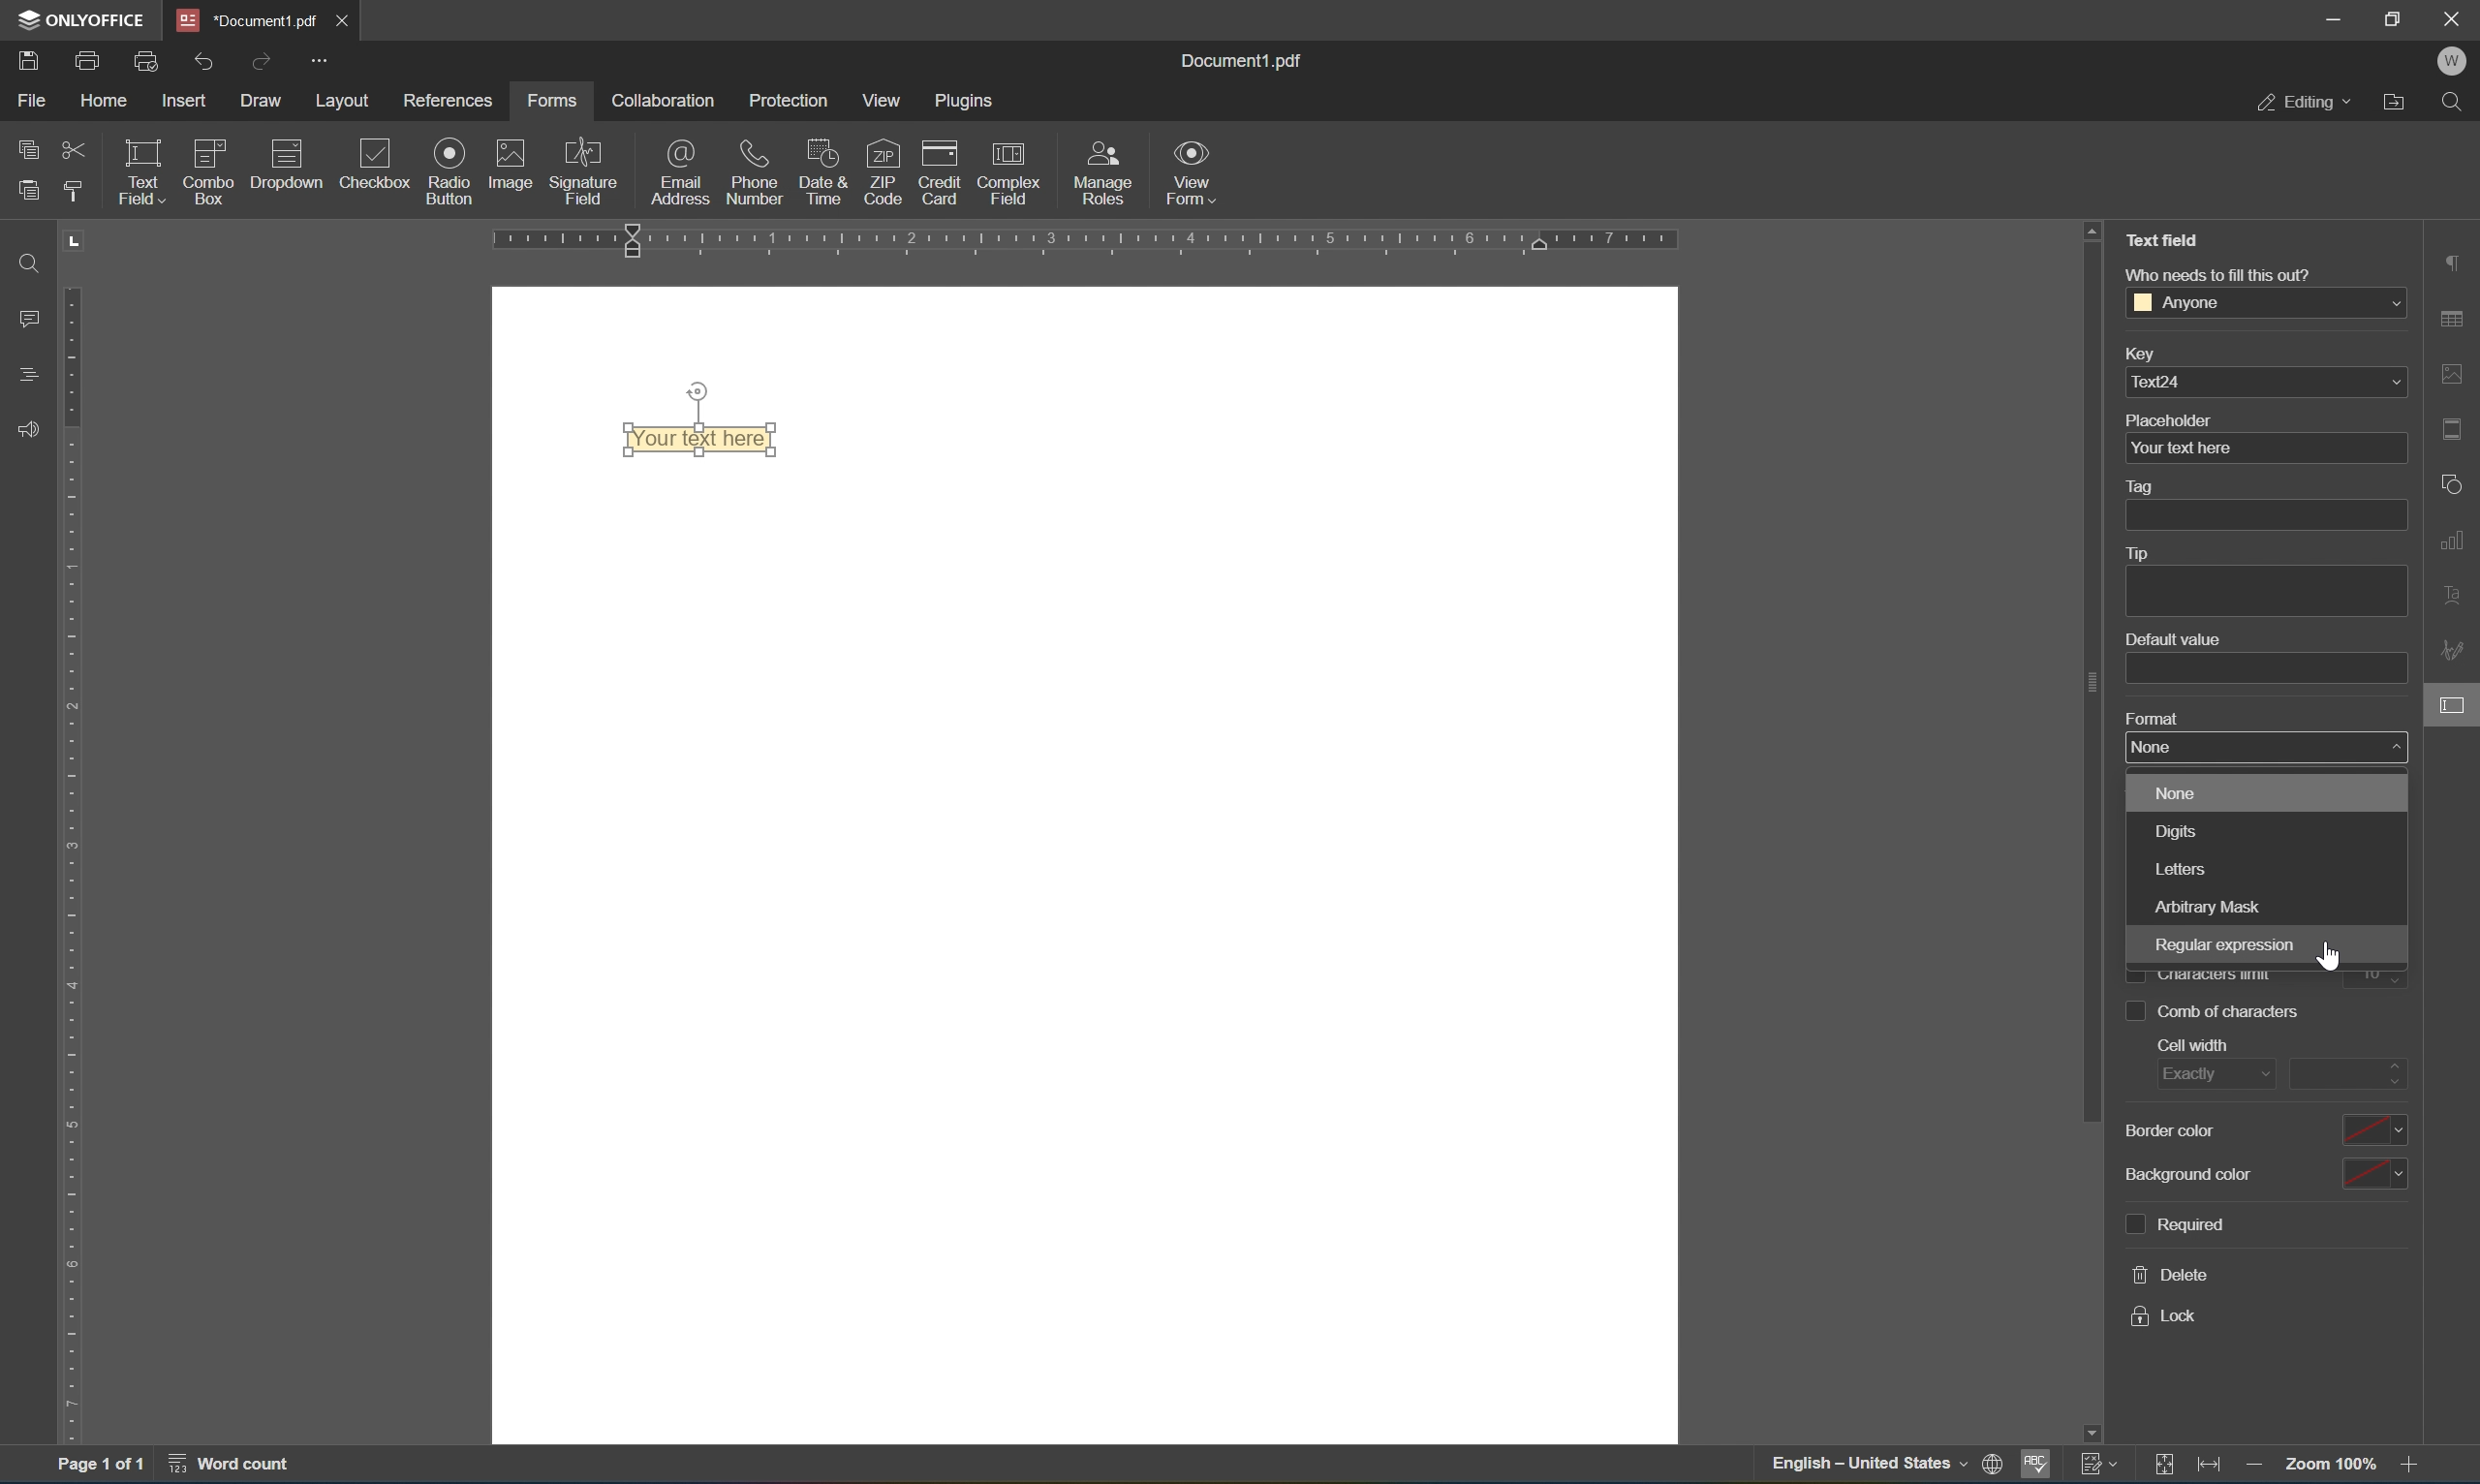 The width and height of the screenshot is (2480, 1484). Describe the element at coordinates (1238, 57) in the screenshot. I see `document1.pdf` at that location.